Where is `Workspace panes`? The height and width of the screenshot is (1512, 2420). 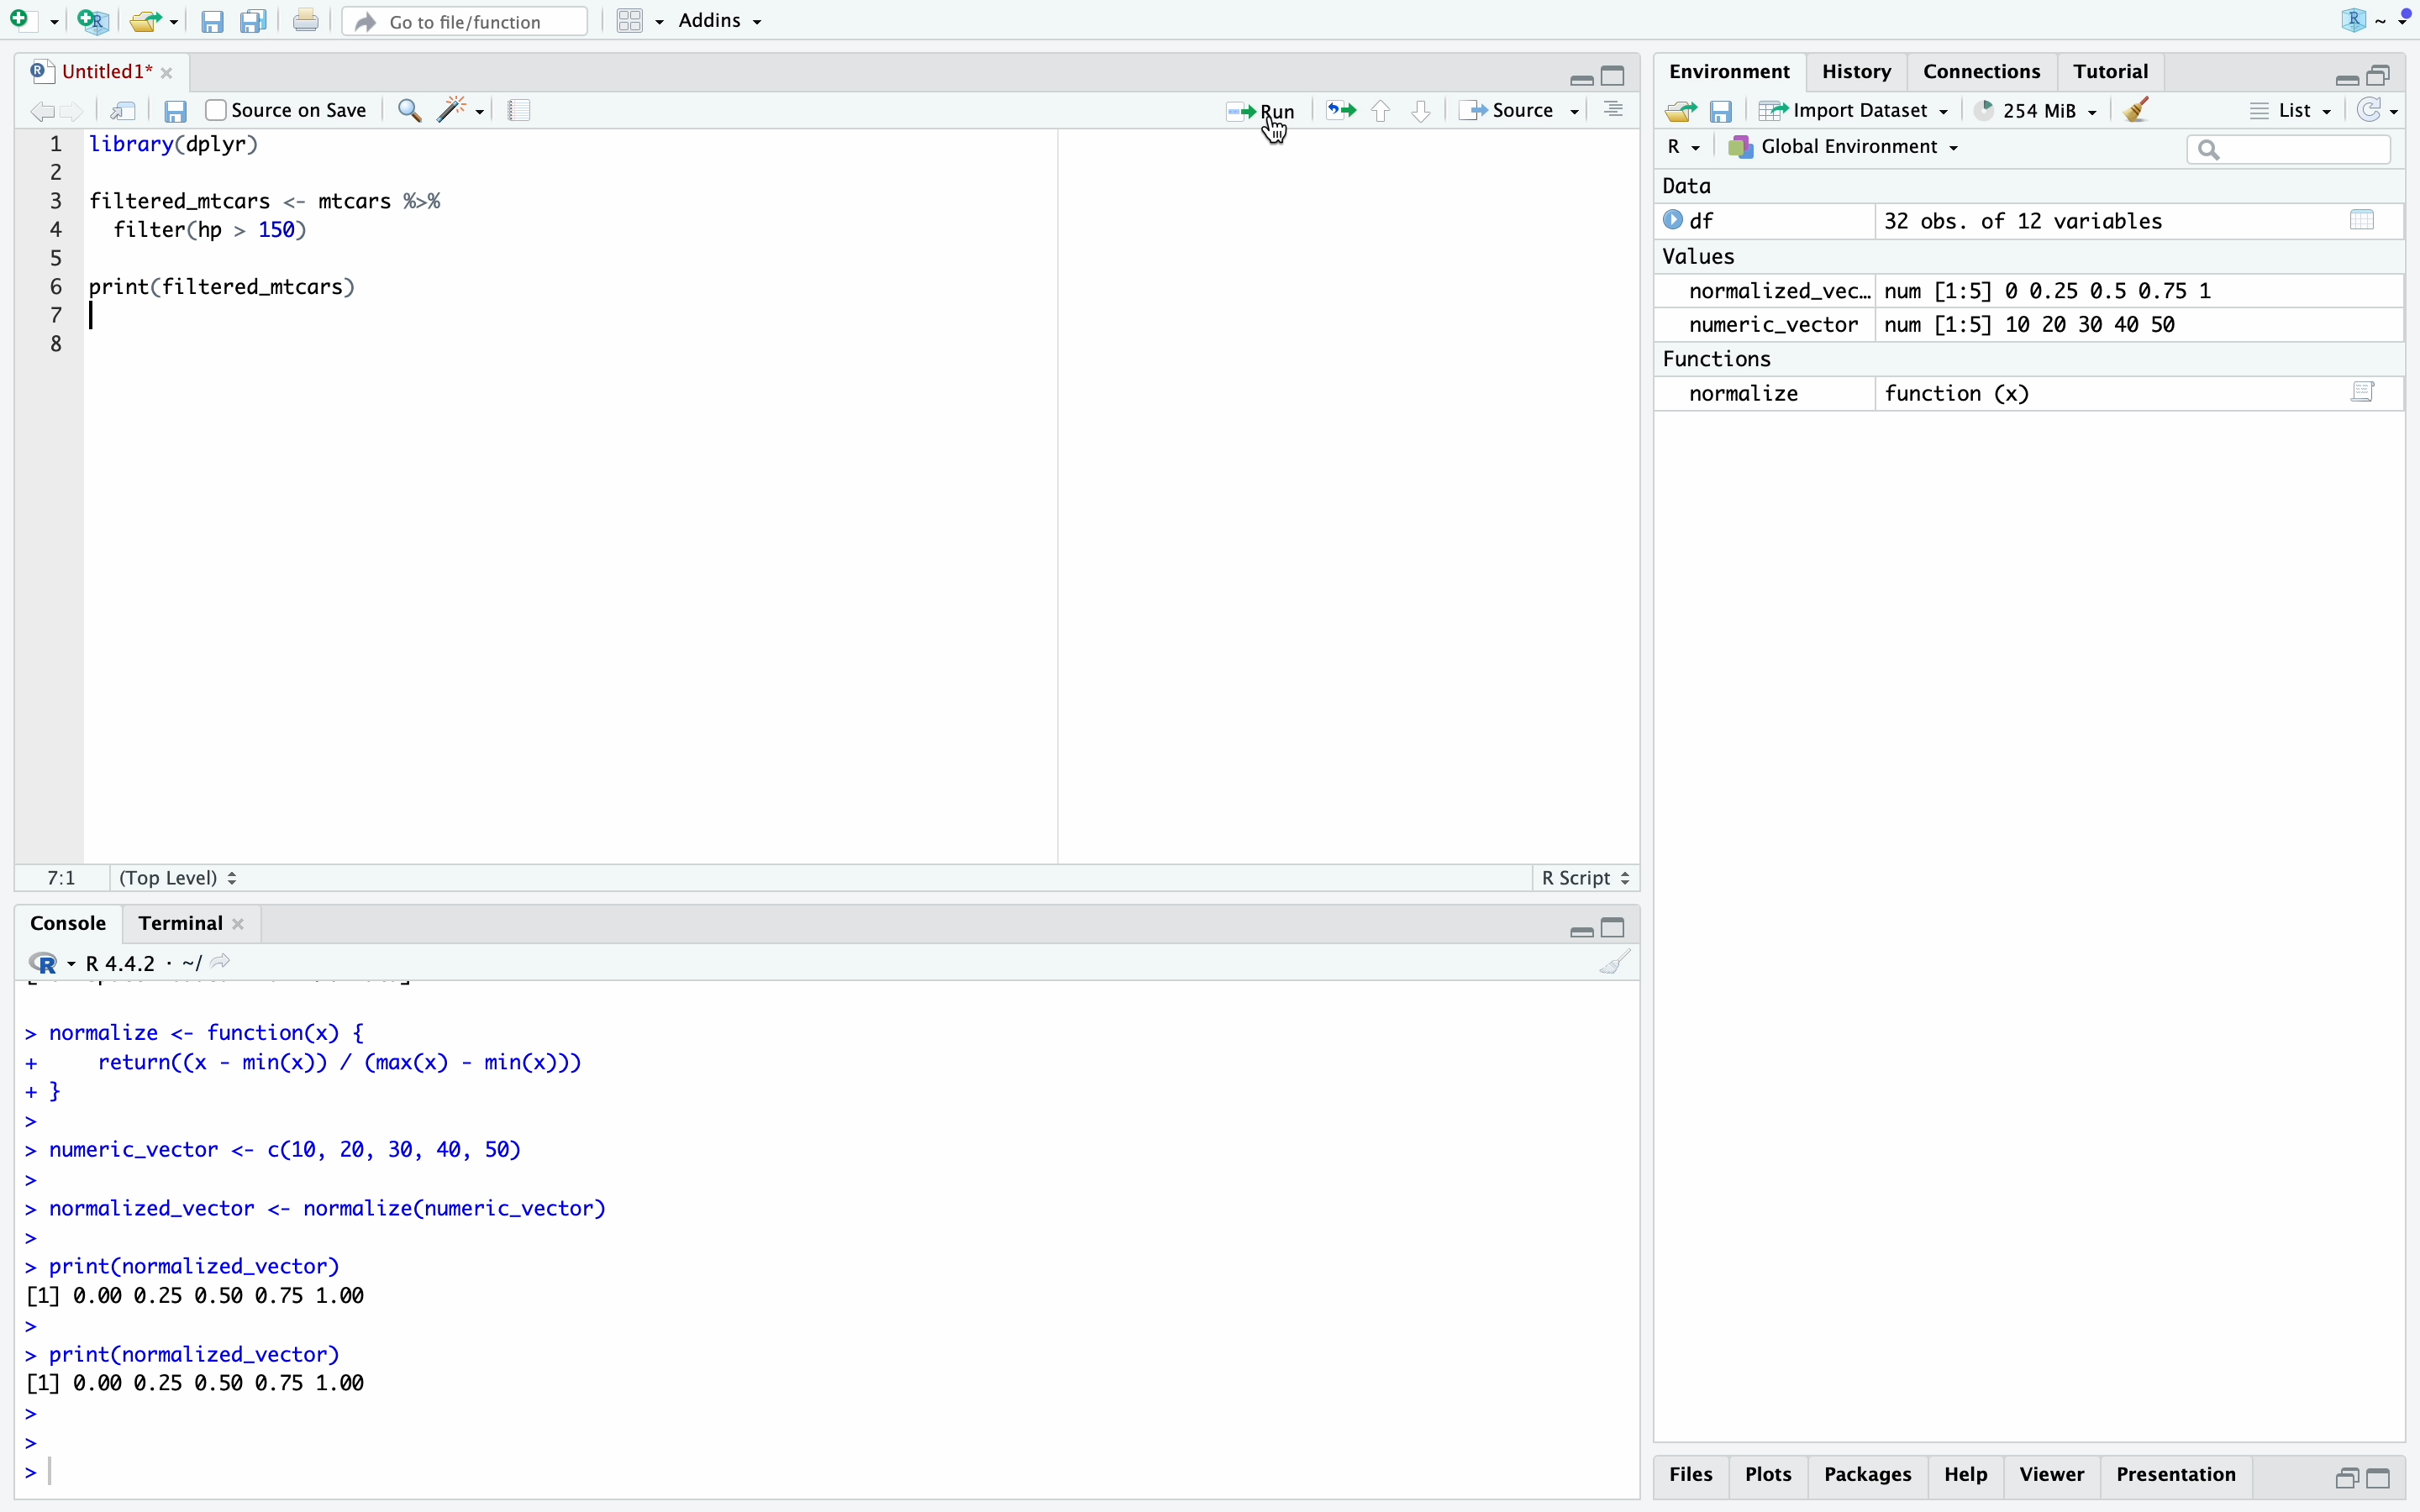
Workspace panes is located at coordinates (632, 22).